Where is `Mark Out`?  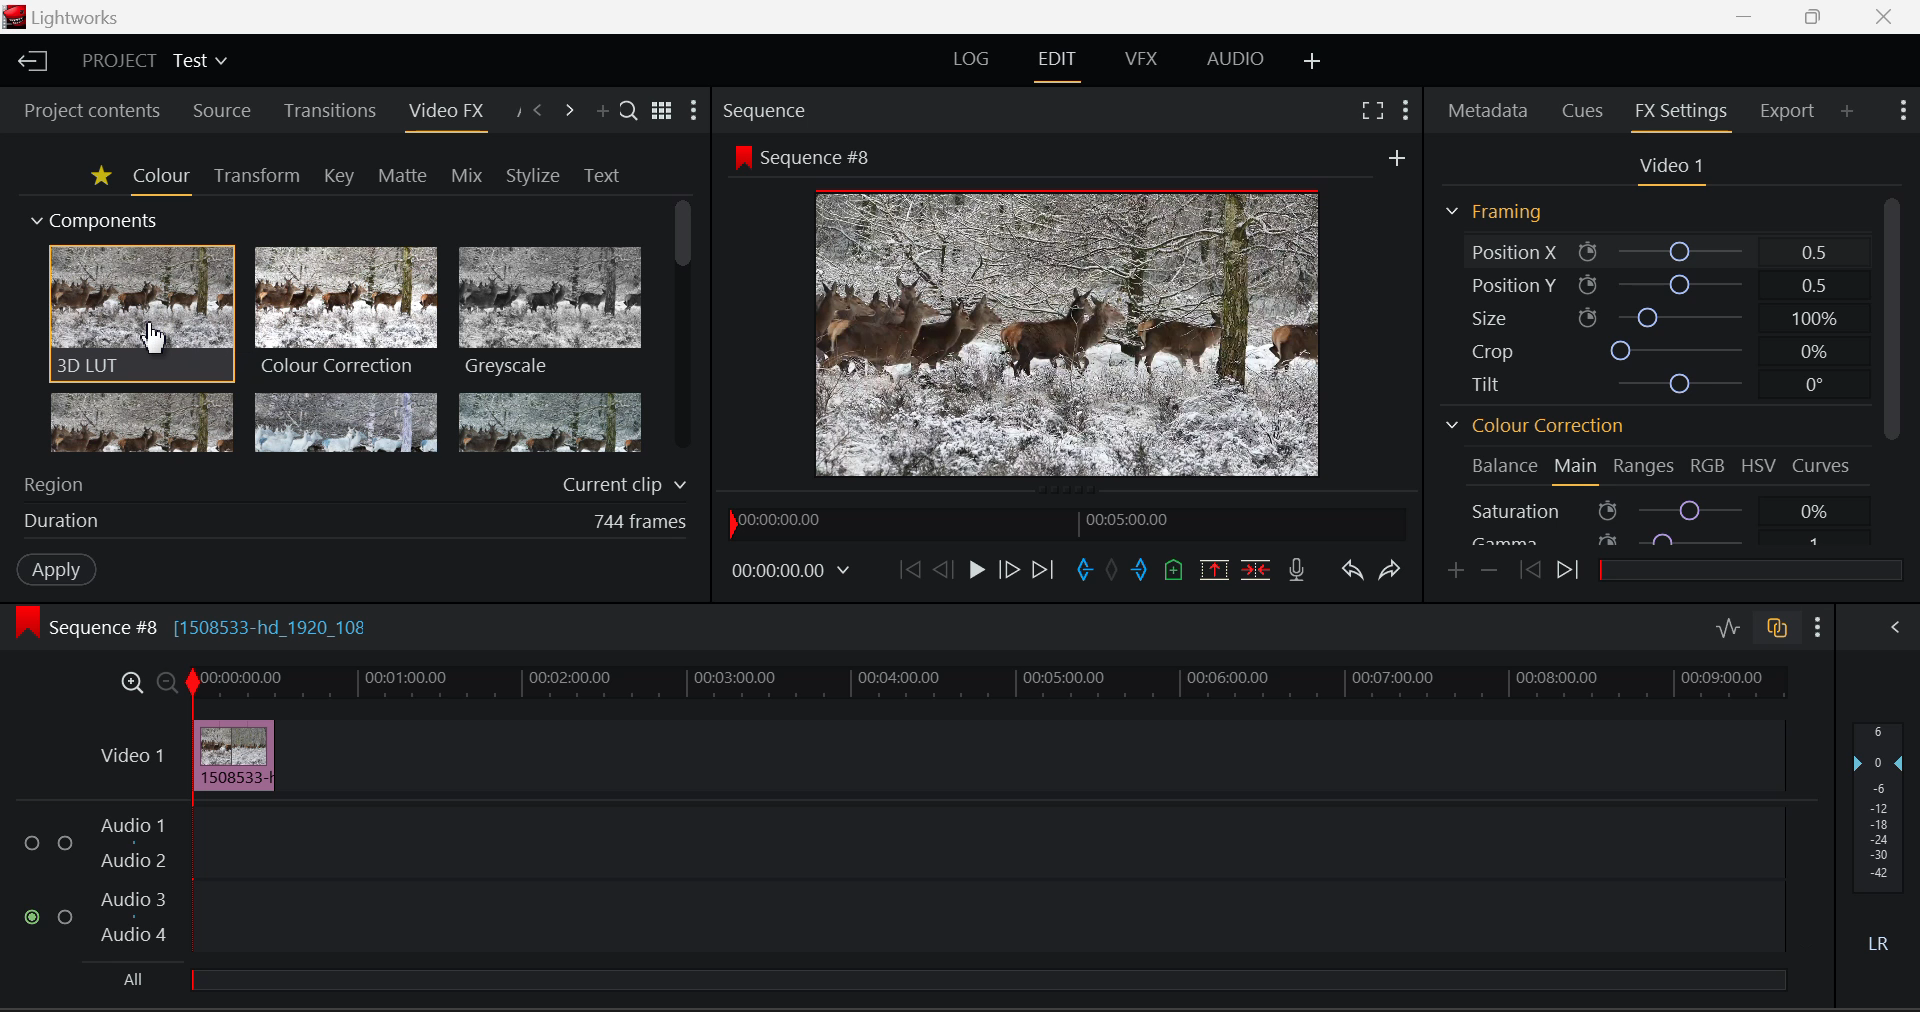 Mark Out is located at coordinates (1140, 570).